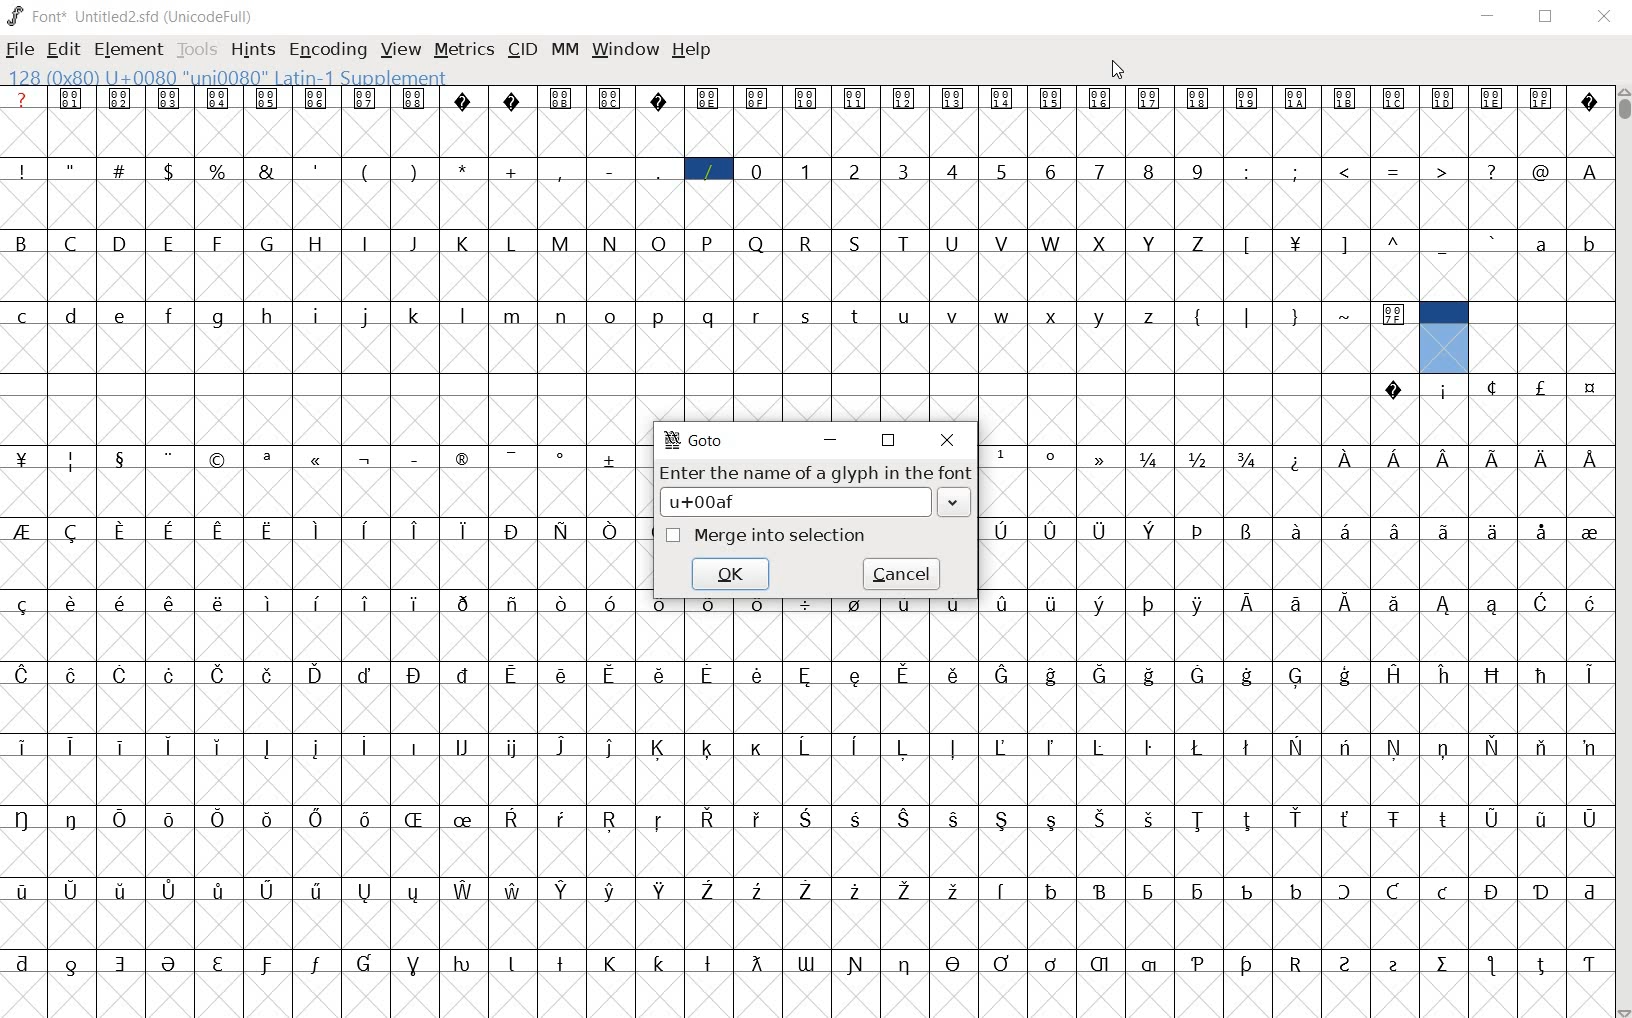 Image resolution: width=1632 pixels, height=1018 pixels. I want to click on Symbol, so click(73, 533).